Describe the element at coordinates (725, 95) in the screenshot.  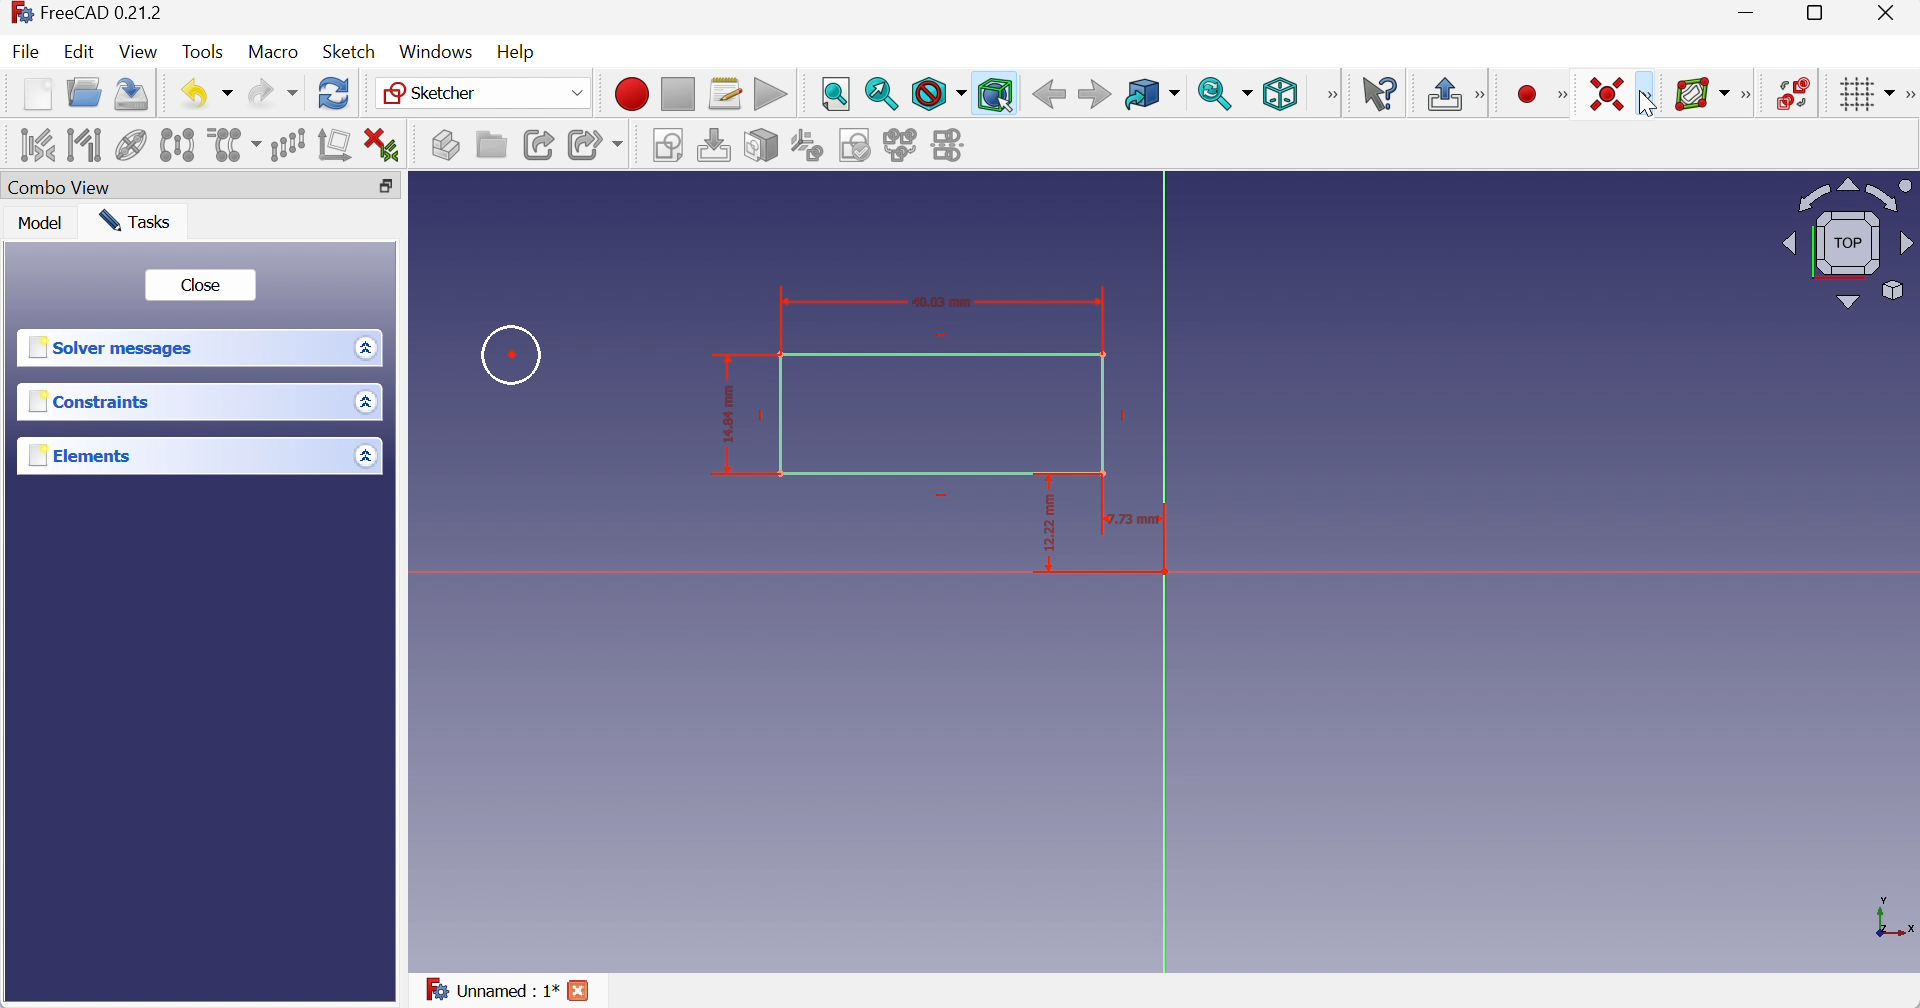
I see `Macros...` at that location.